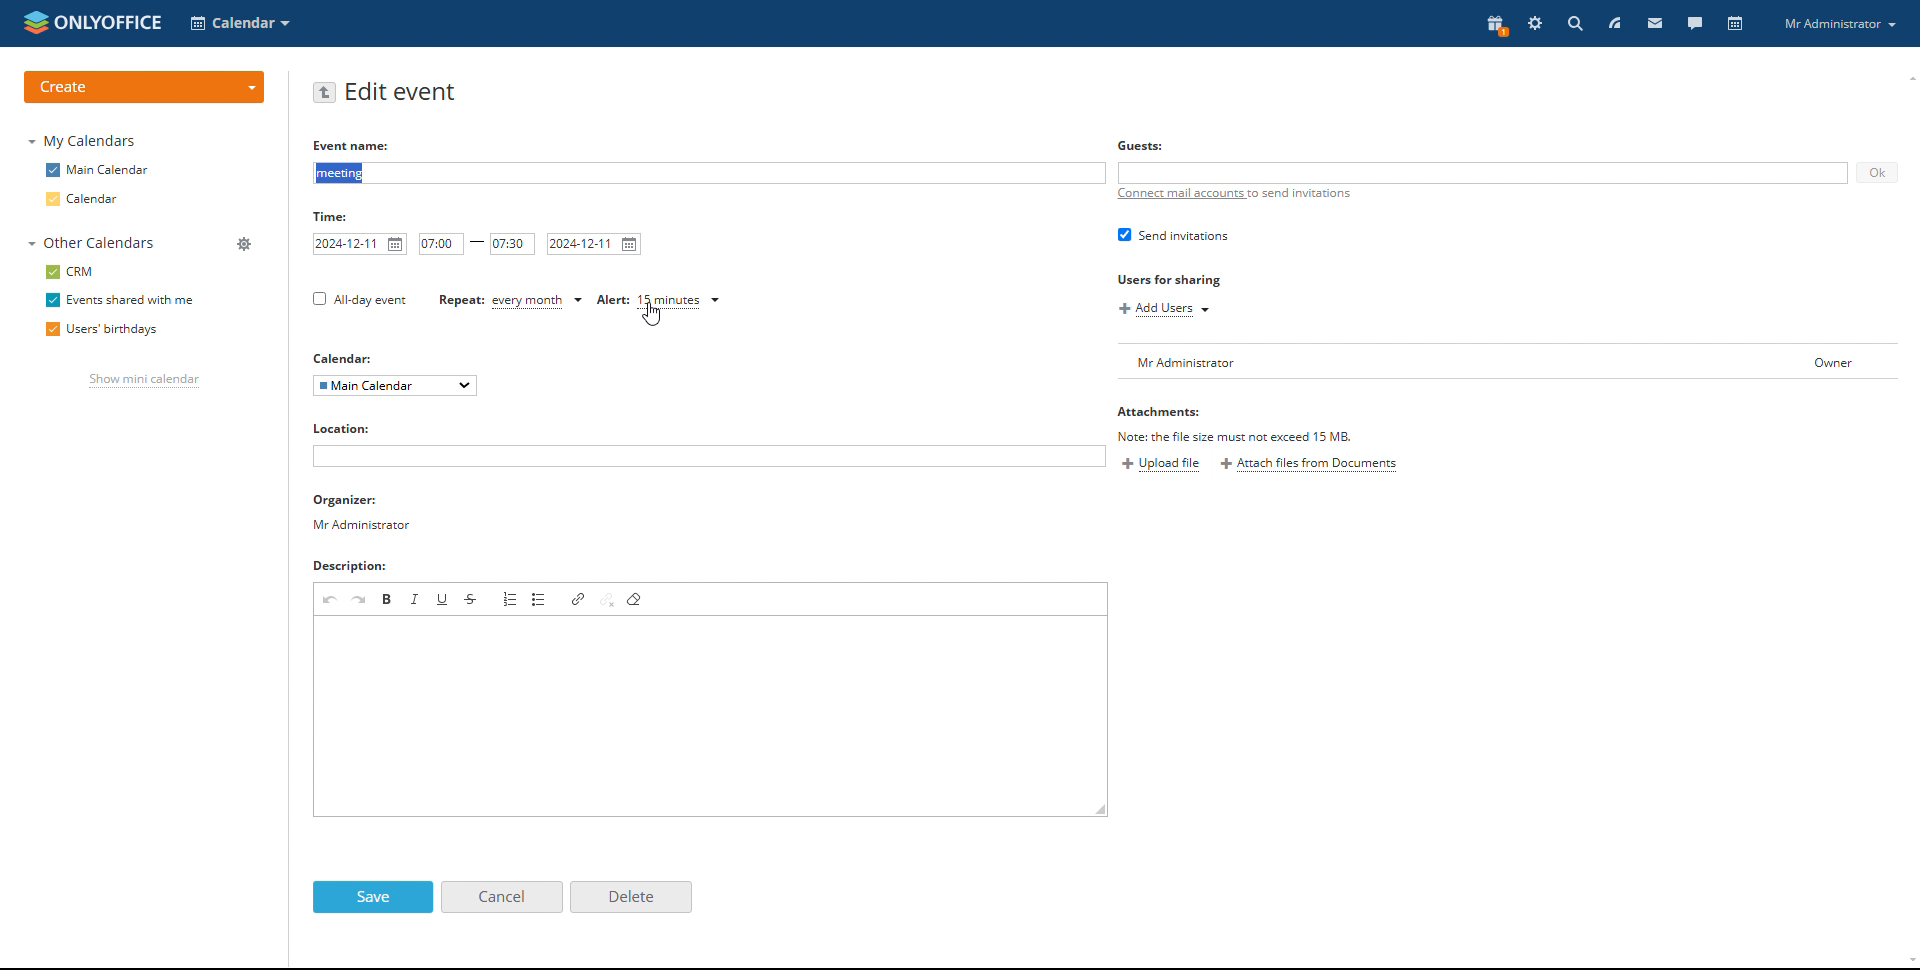 Image resolution: width=1920 pixels, height=970 pixels. What do you see at coordinates (441, 244) in the screenshot?
I see `start time` at bounding box center [441, 244].